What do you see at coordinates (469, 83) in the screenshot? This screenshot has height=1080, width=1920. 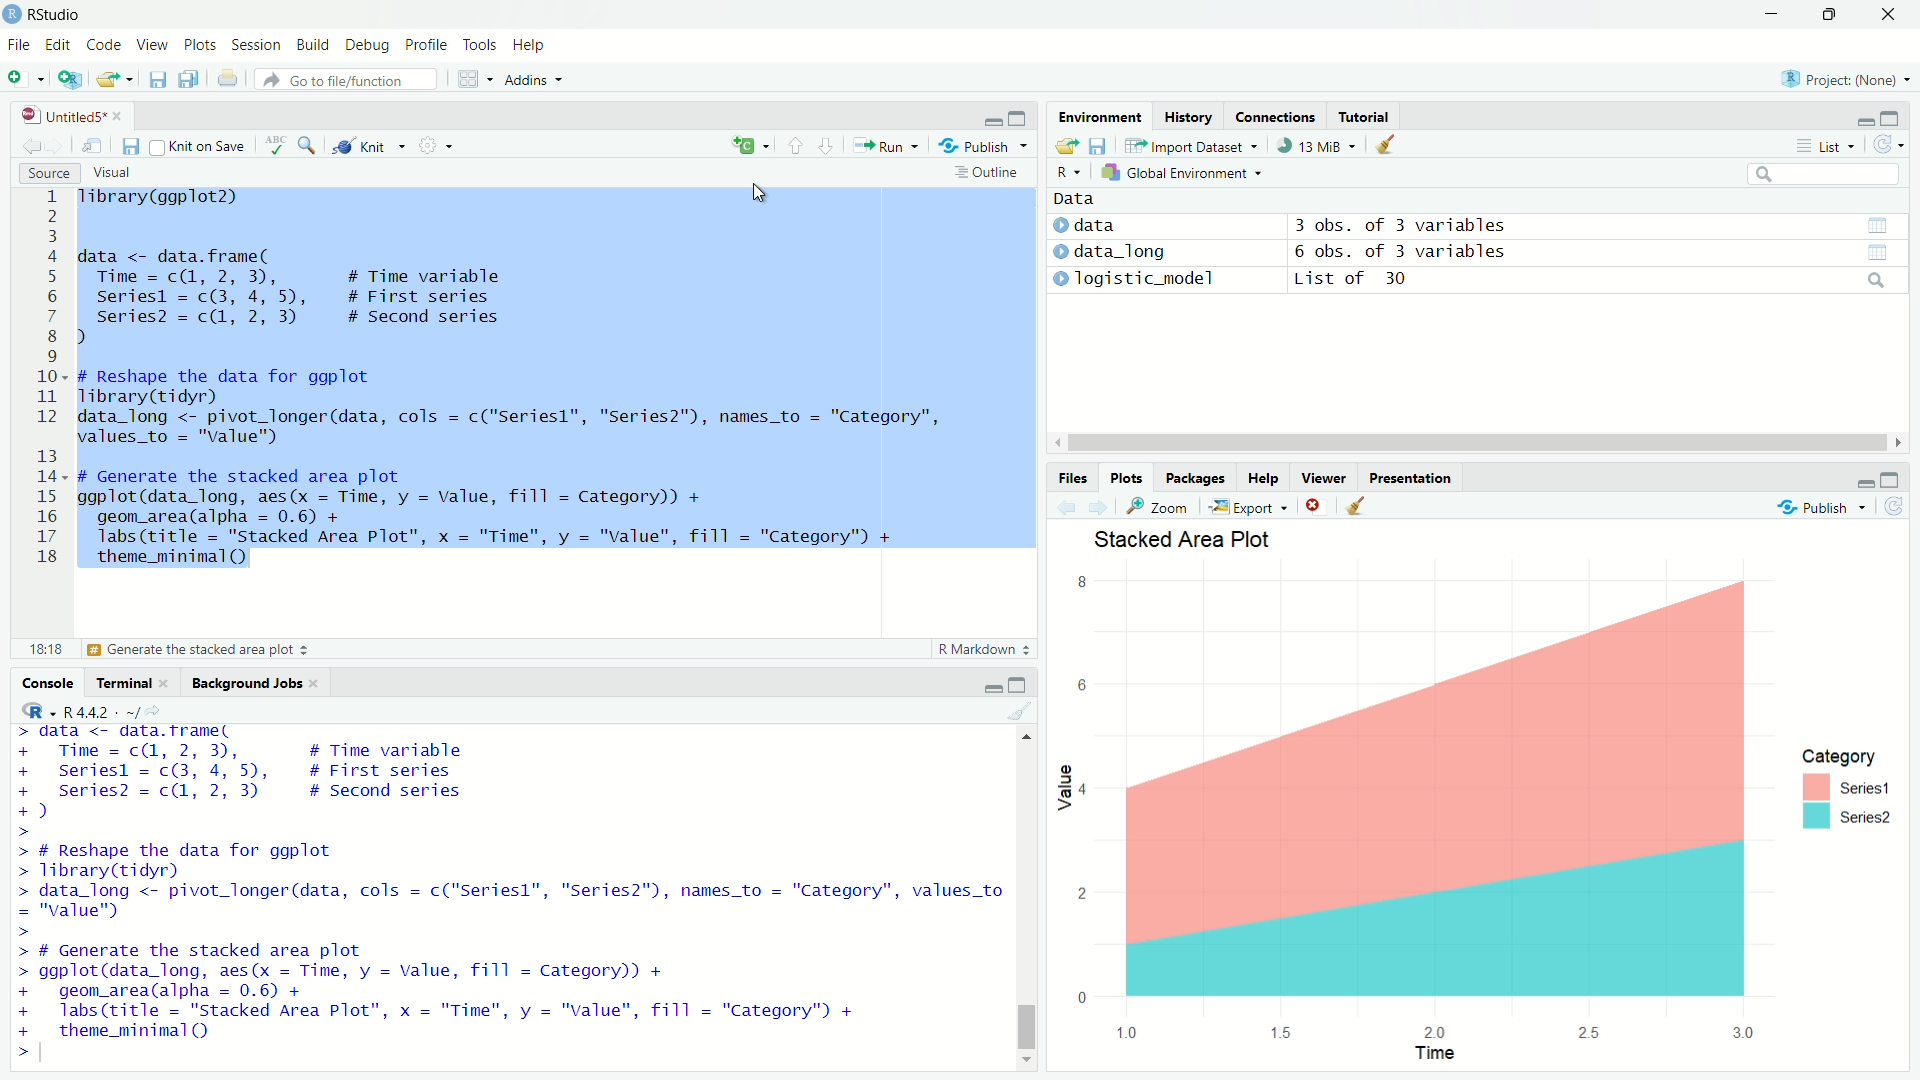 I see `grid` at bounding box center [469, 83].